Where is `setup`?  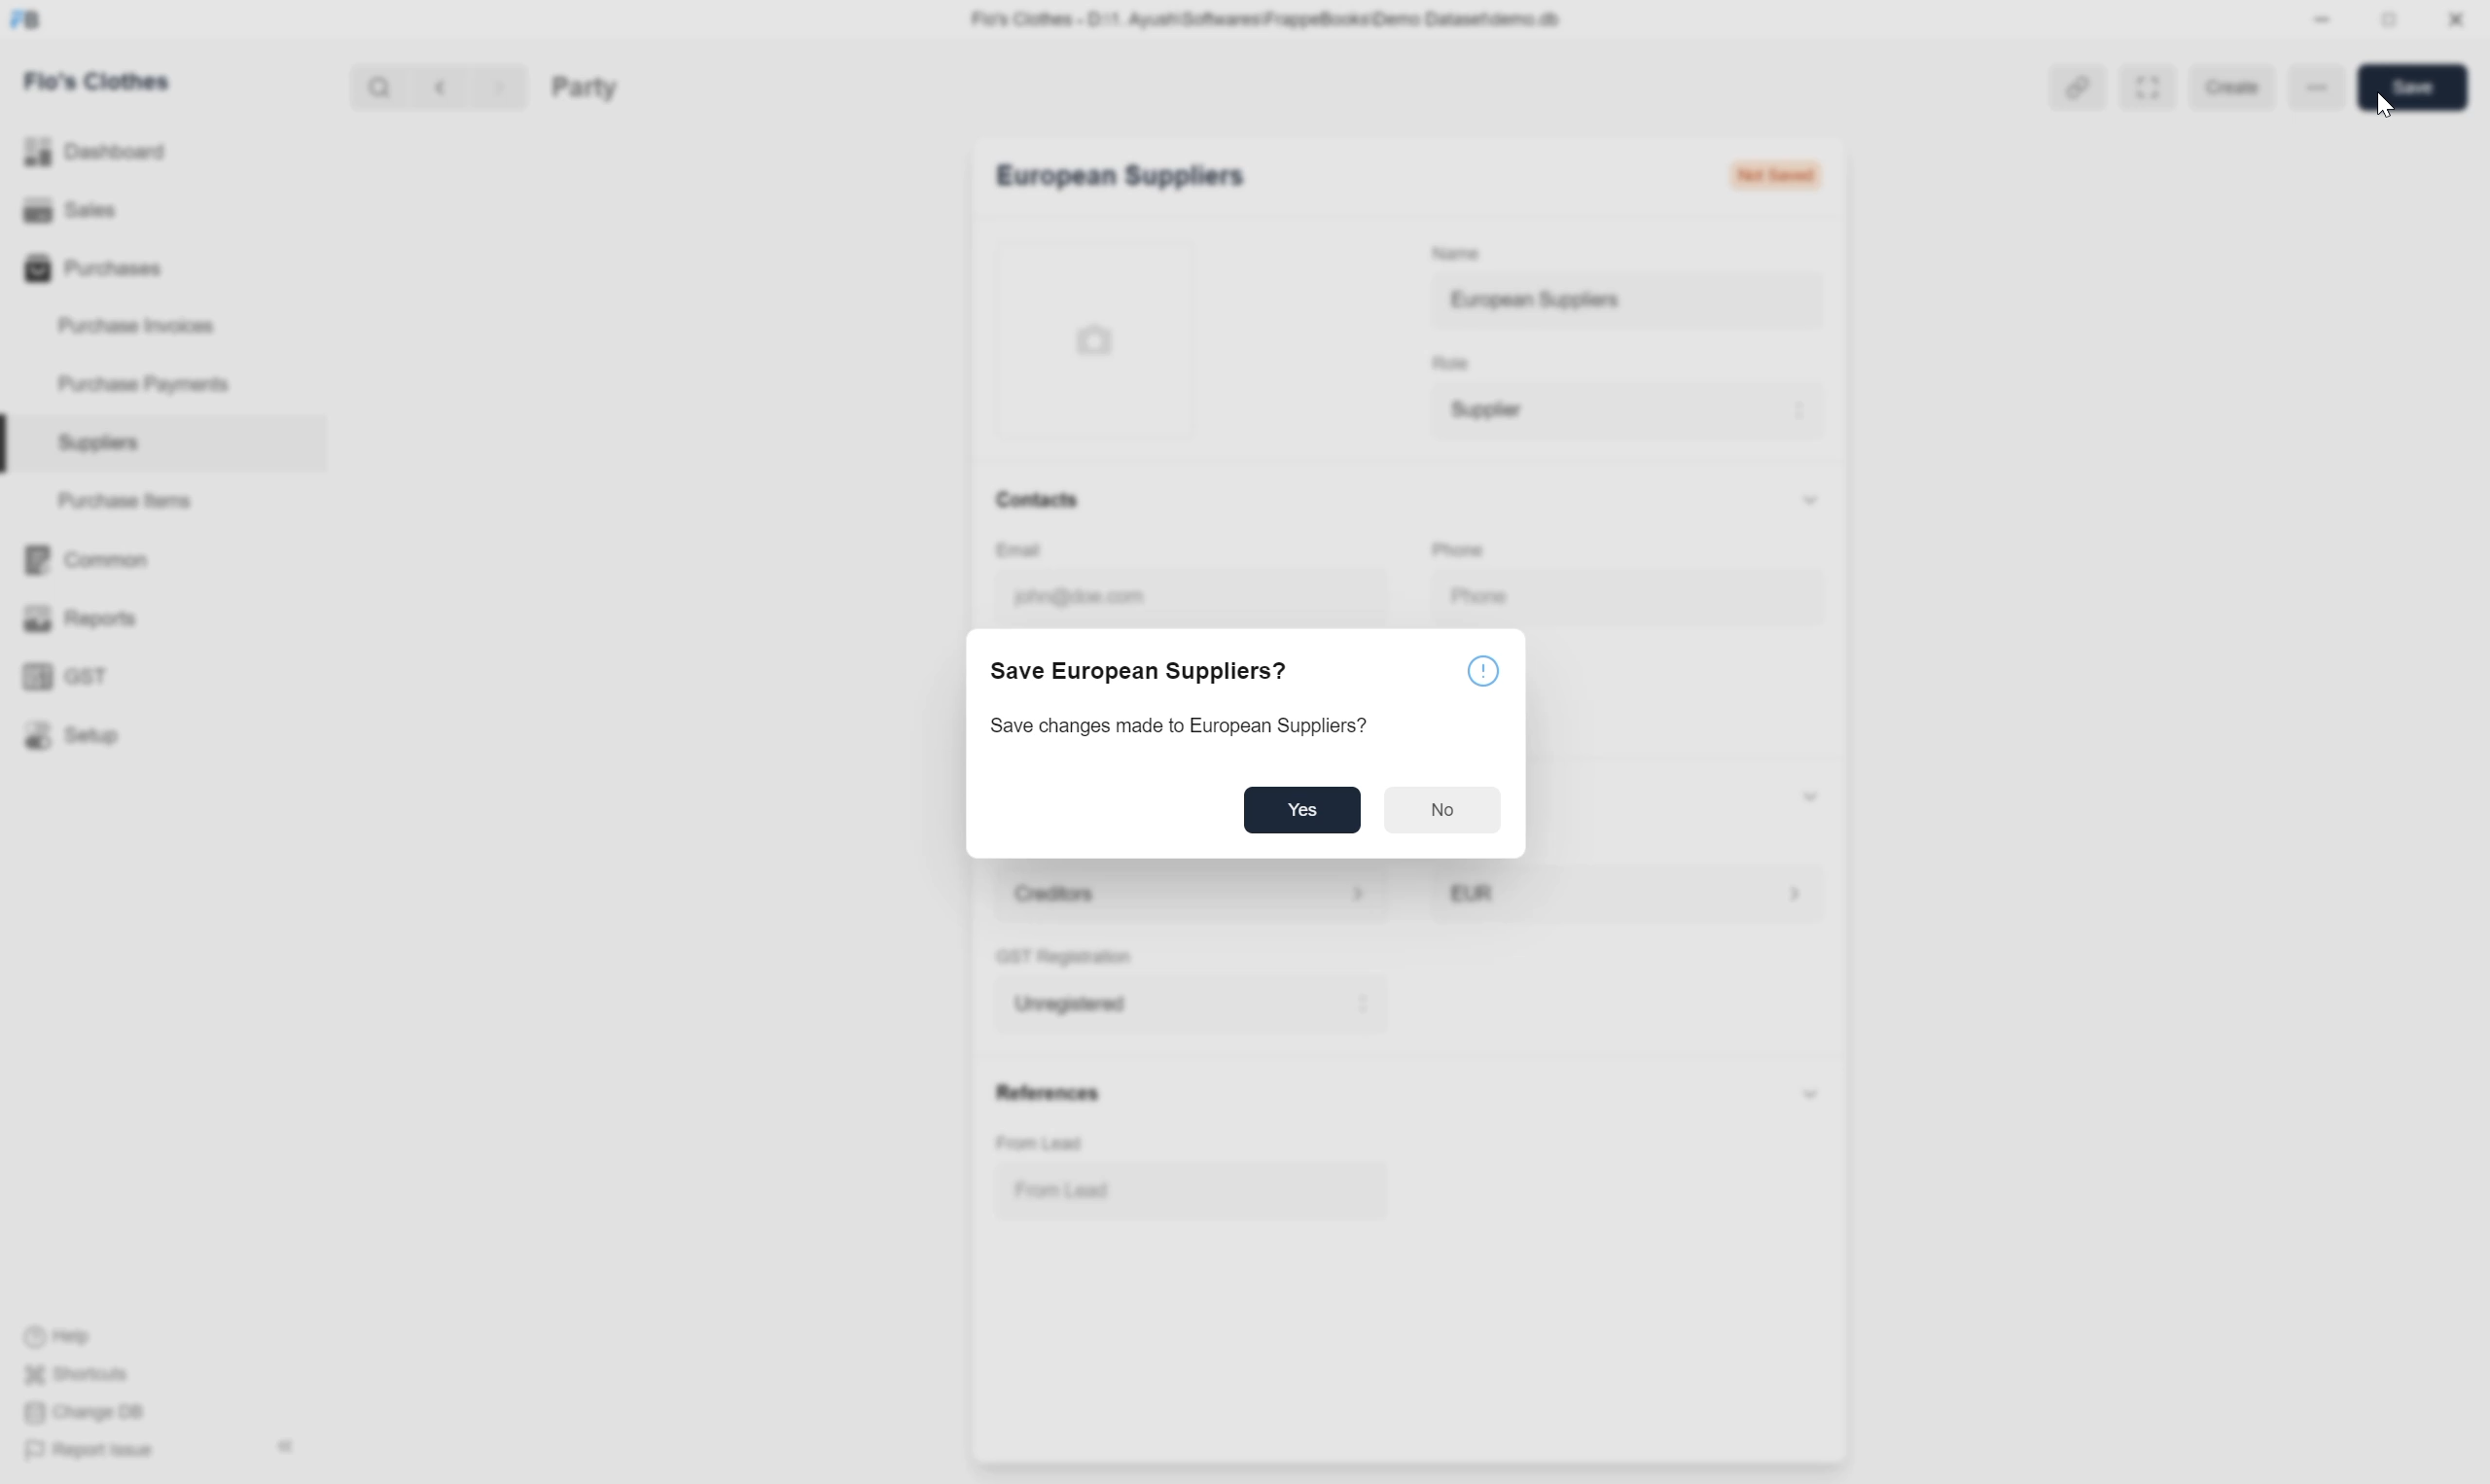 setup is located at coordinates (72, 735).